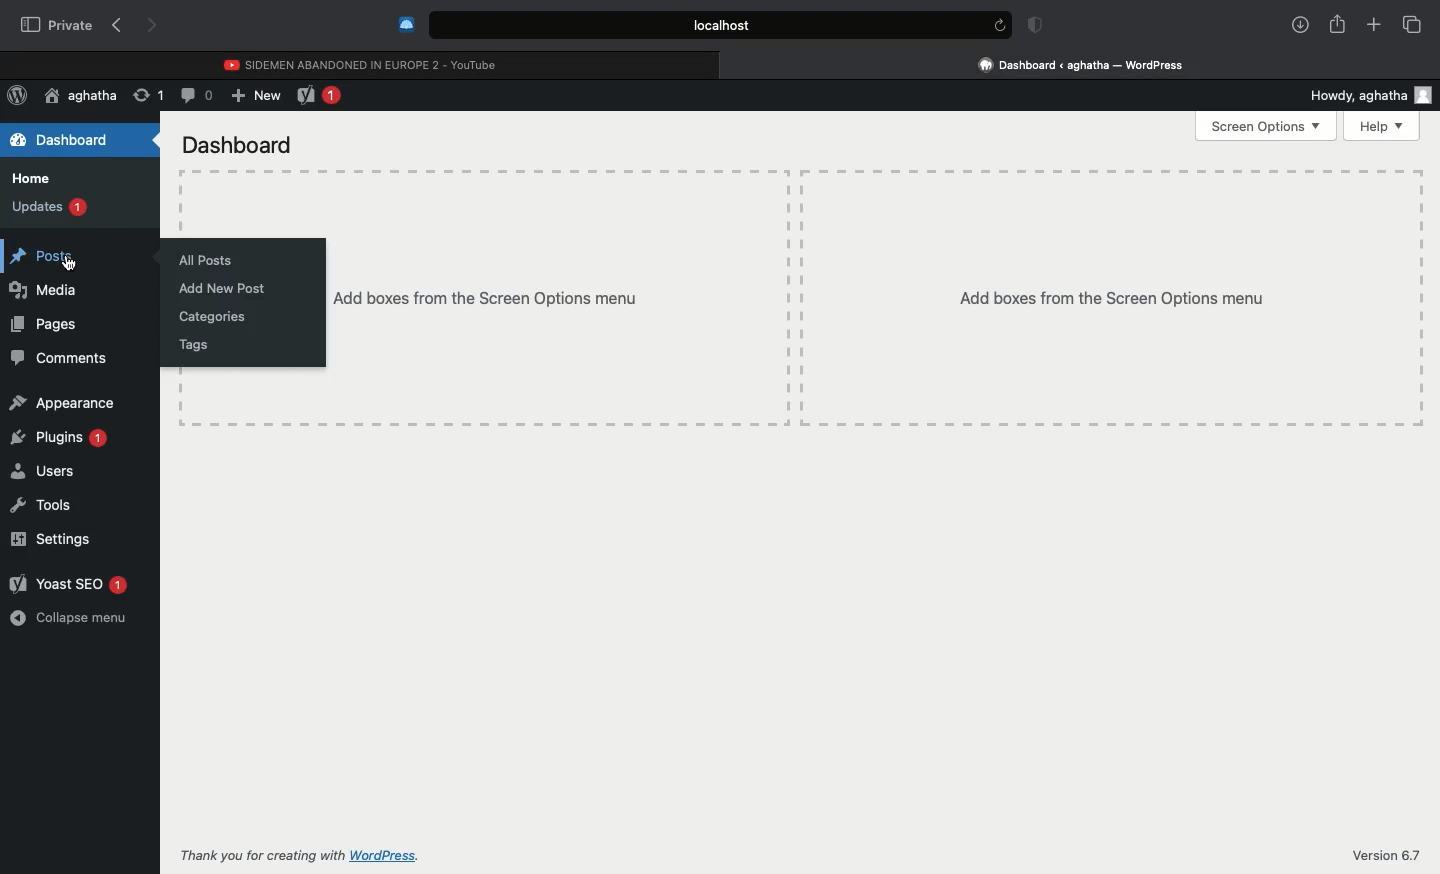 Image resolution: width=1440 pixels, height=874 pixels. What do you see at coordinates (322, 97) in the screenshot?
I see `Yoast` at bounding box center [322, 97].